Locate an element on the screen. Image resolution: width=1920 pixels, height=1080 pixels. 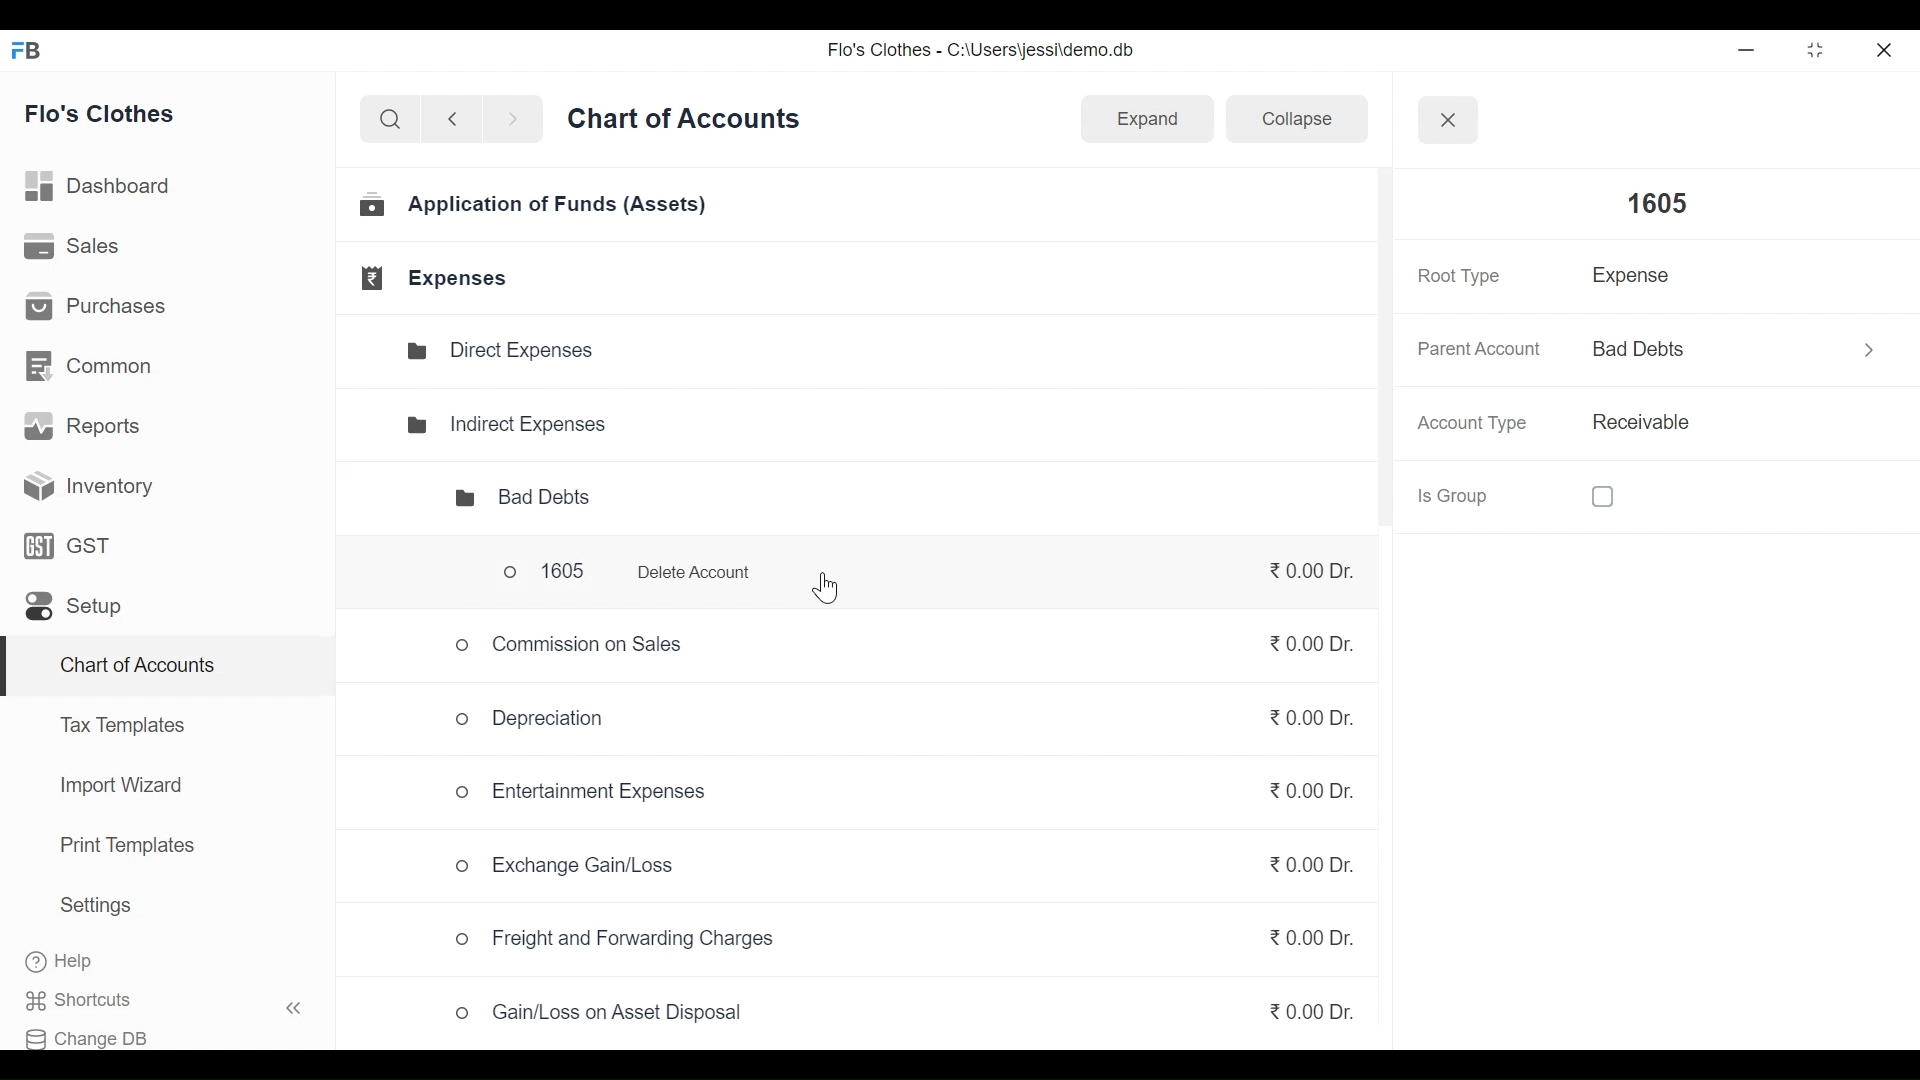
Flo's Clothes - C:\Users\jessi\demo.db is located at coordinates (984, 54).